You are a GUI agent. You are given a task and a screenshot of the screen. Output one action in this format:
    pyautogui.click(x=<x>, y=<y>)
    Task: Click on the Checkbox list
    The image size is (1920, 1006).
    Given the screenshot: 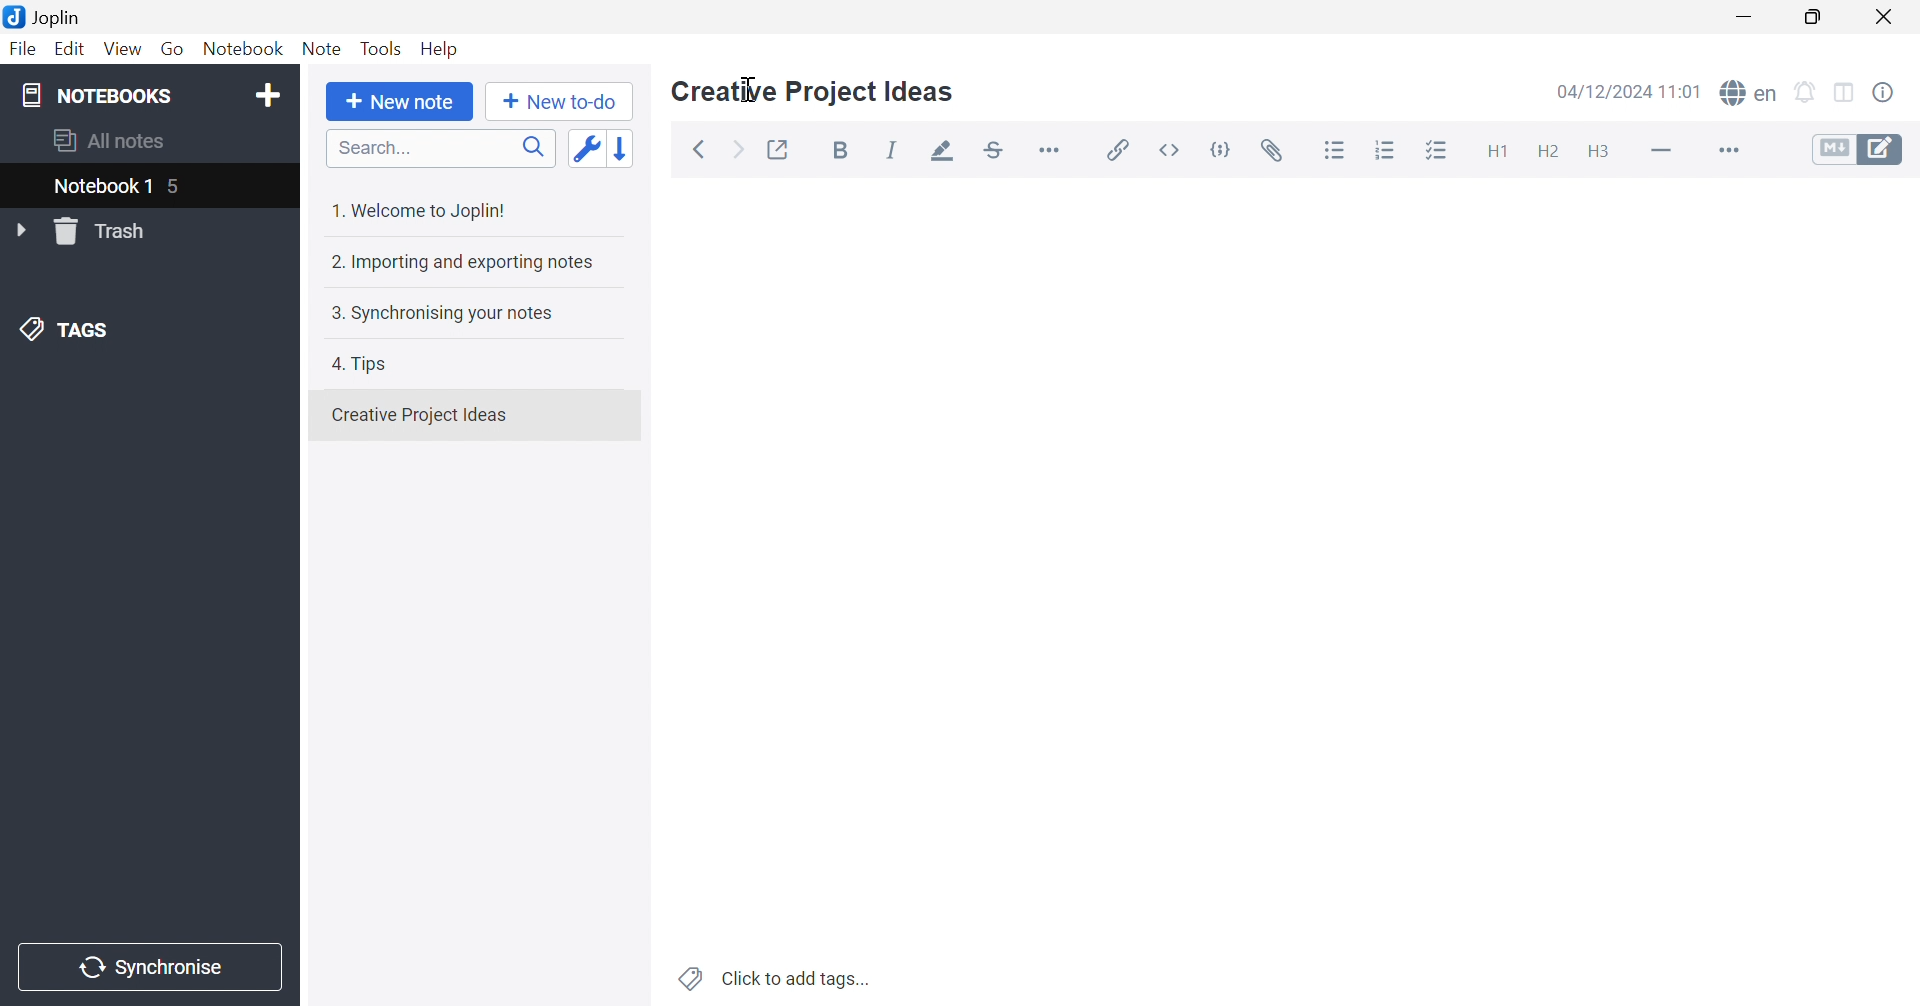 What is the action you would take?
    pyautogui.click(x=1435, y=155)
    